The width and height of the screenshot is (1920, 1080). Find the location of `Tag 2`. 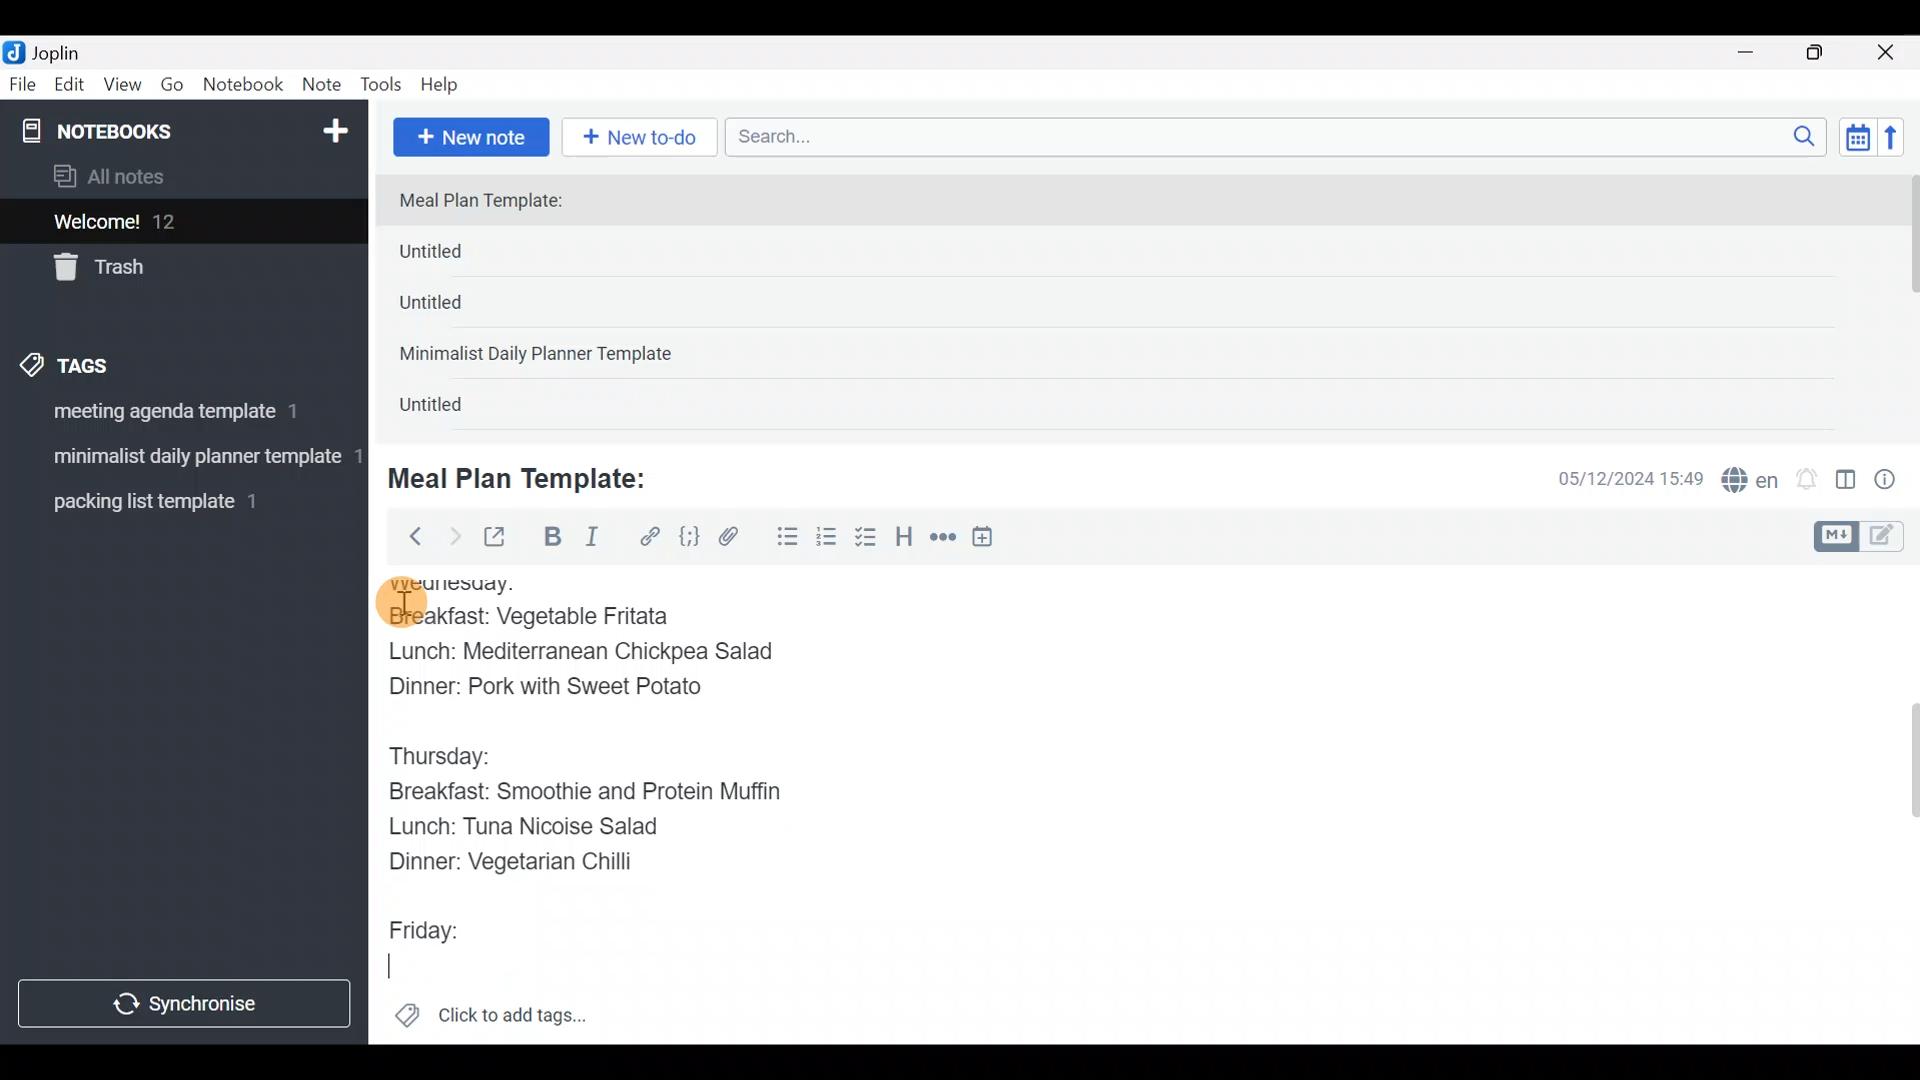

Tag 2 is located at coordinates (183, 459).